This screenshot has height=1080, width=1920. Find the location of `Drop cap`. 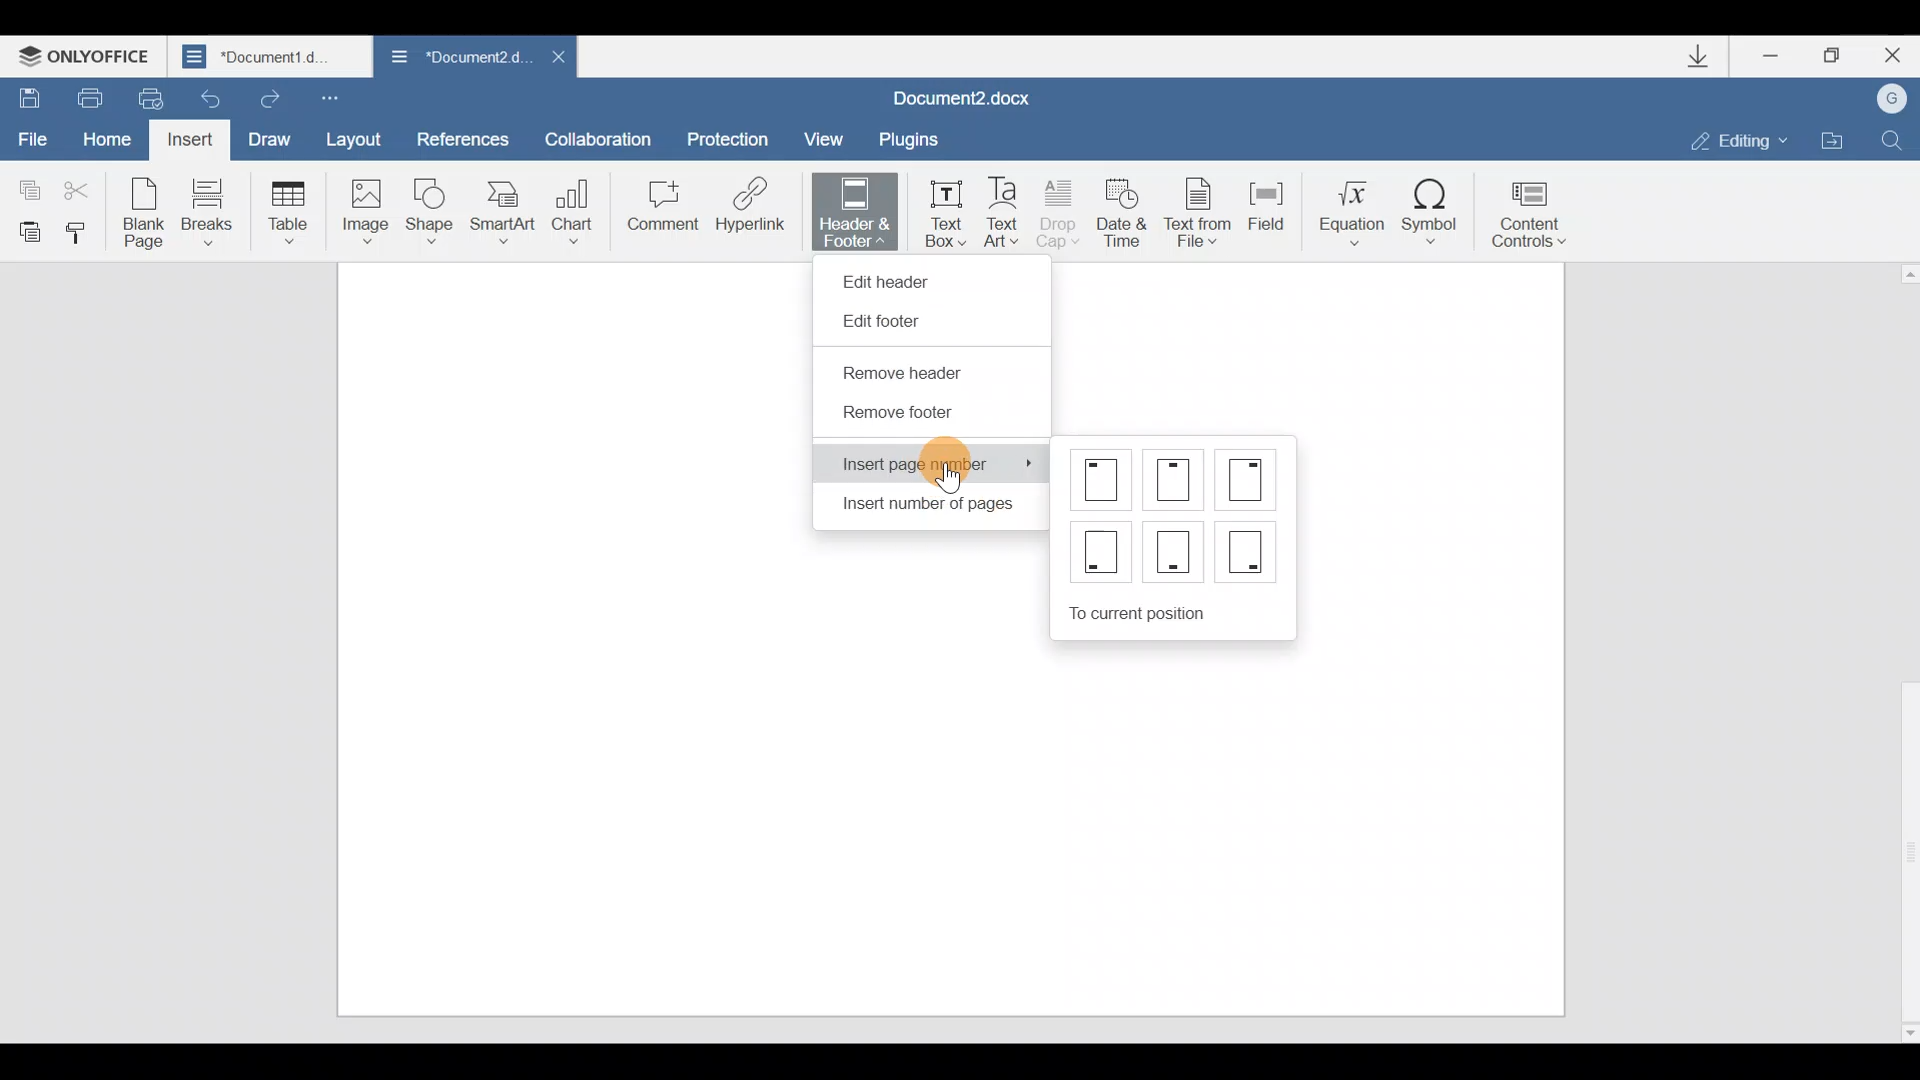

Drop cap is located at coordinates (1064, 212).